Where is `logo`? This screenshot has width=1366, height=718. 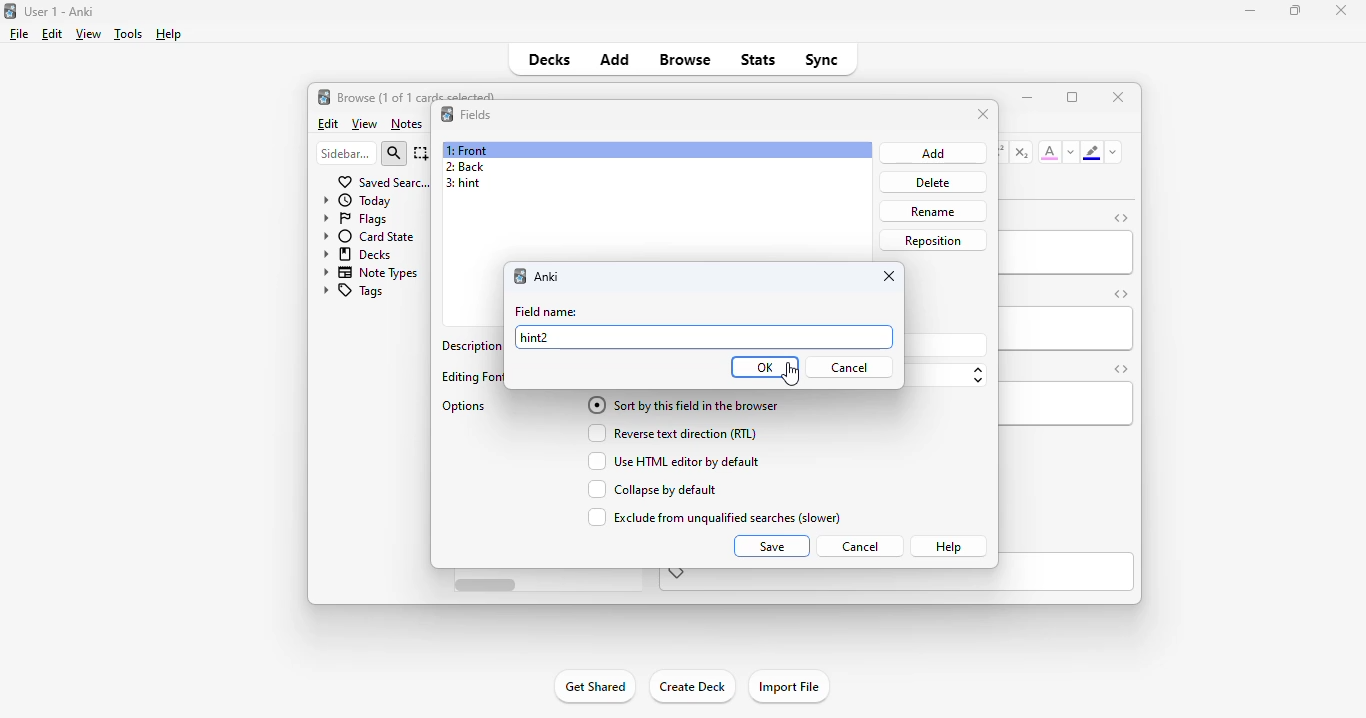 logo is located at coordinates (447, 113).